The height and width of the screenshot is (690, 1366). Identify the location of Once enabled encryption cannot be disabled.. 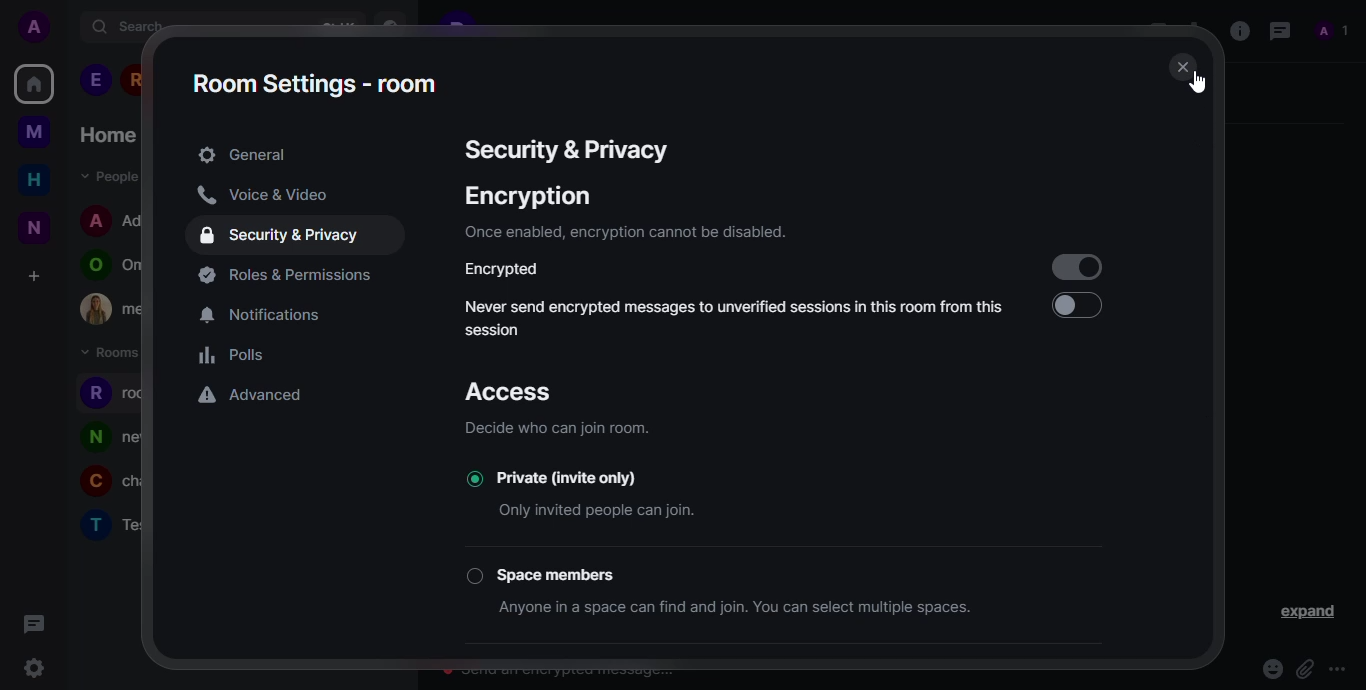
(637, 234).